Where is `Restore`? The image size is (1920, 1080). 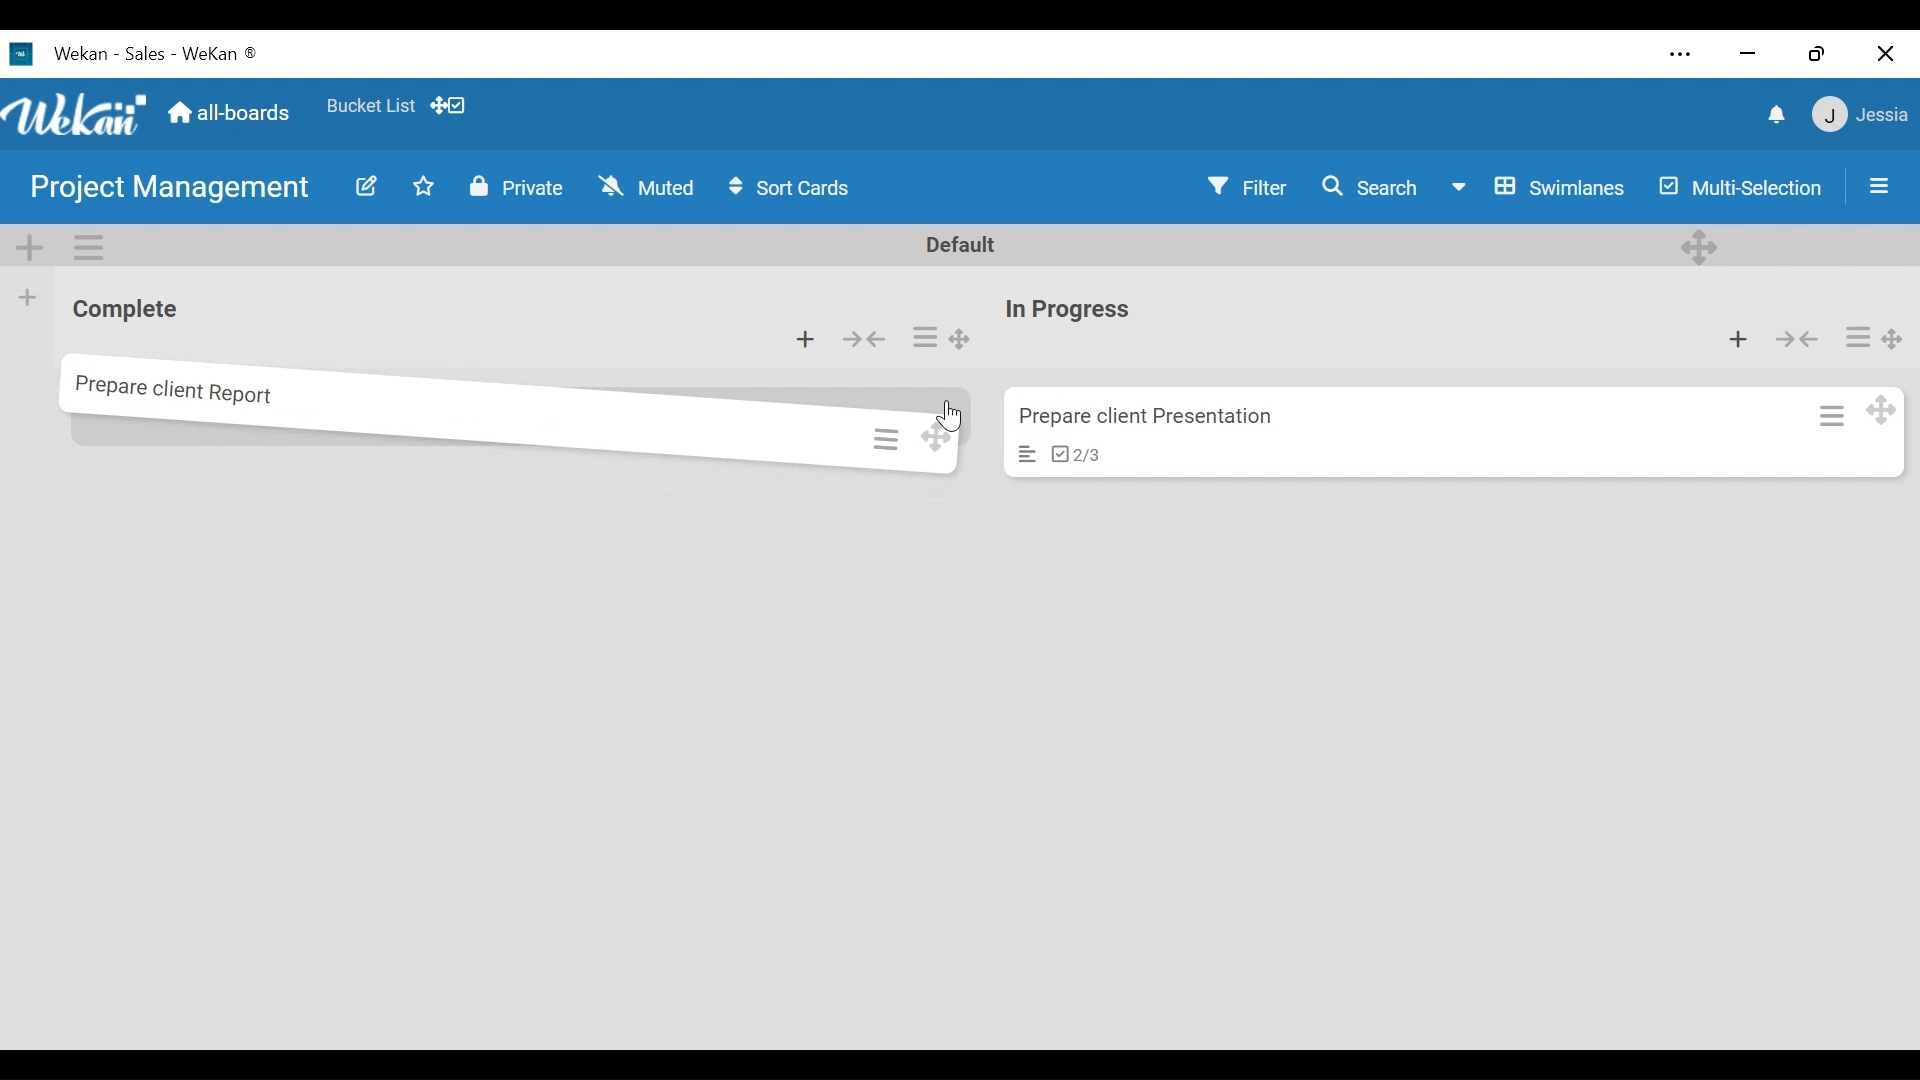
Restore is located at coordinates (1811, 49).